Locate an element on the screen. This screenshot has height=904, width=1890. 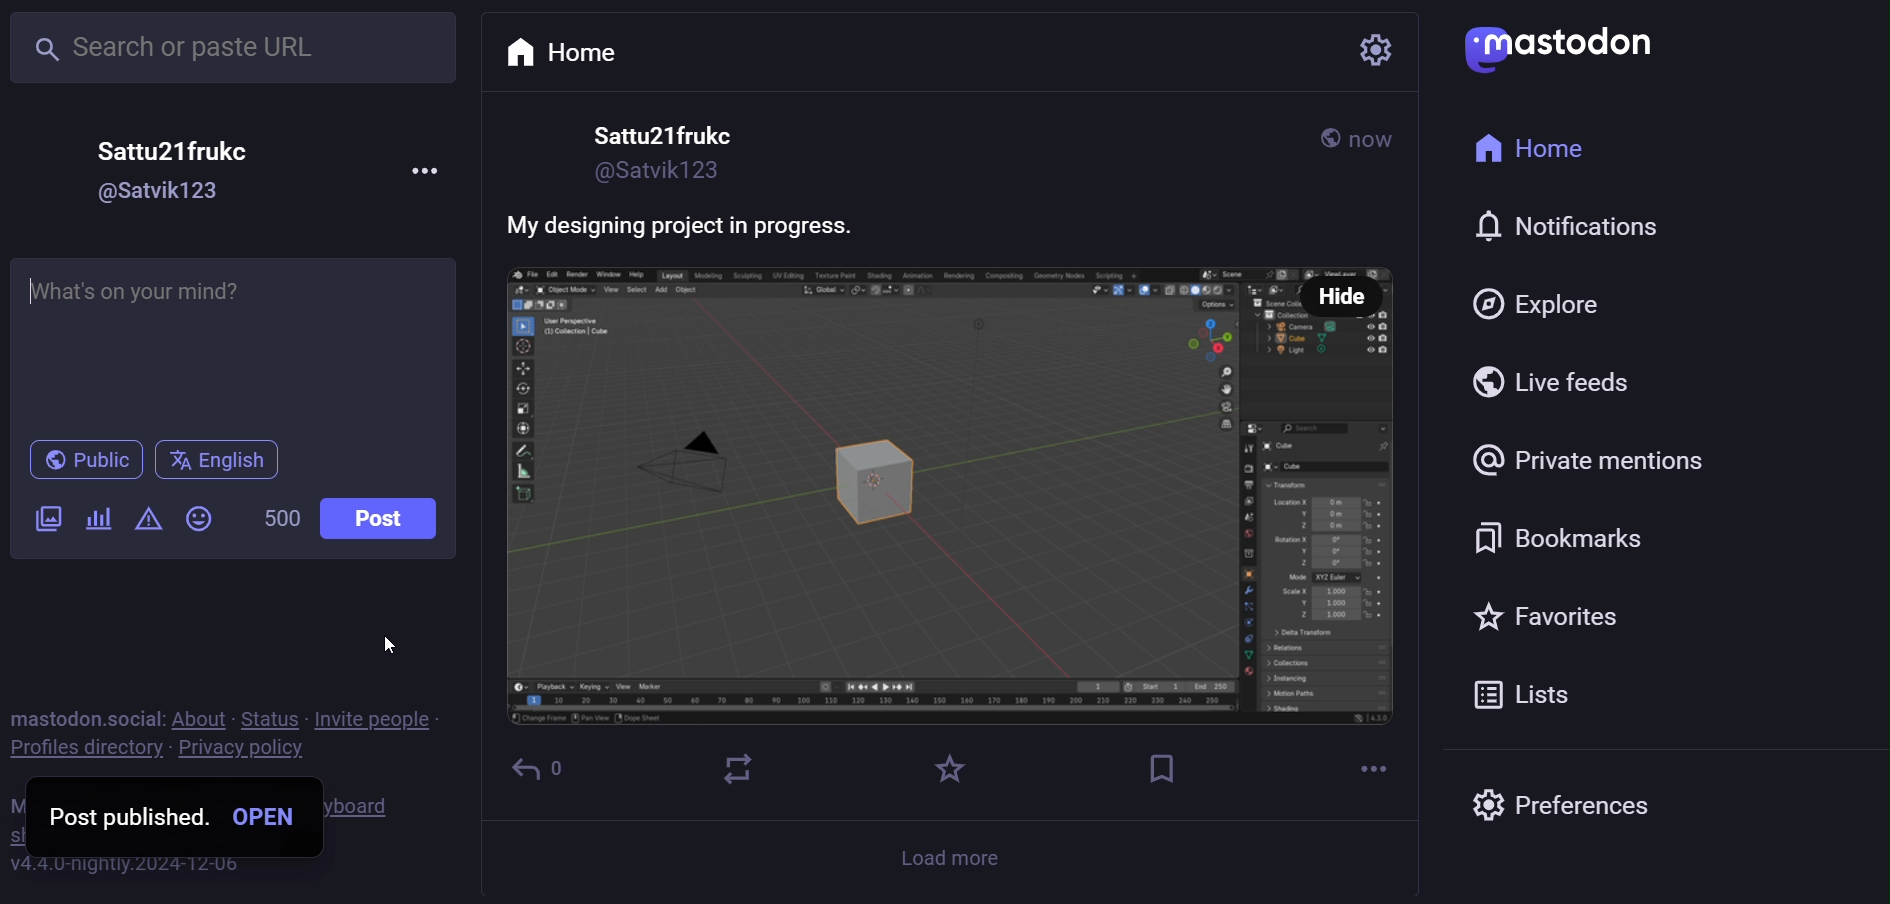
poll is located at coordinates (92, 523).